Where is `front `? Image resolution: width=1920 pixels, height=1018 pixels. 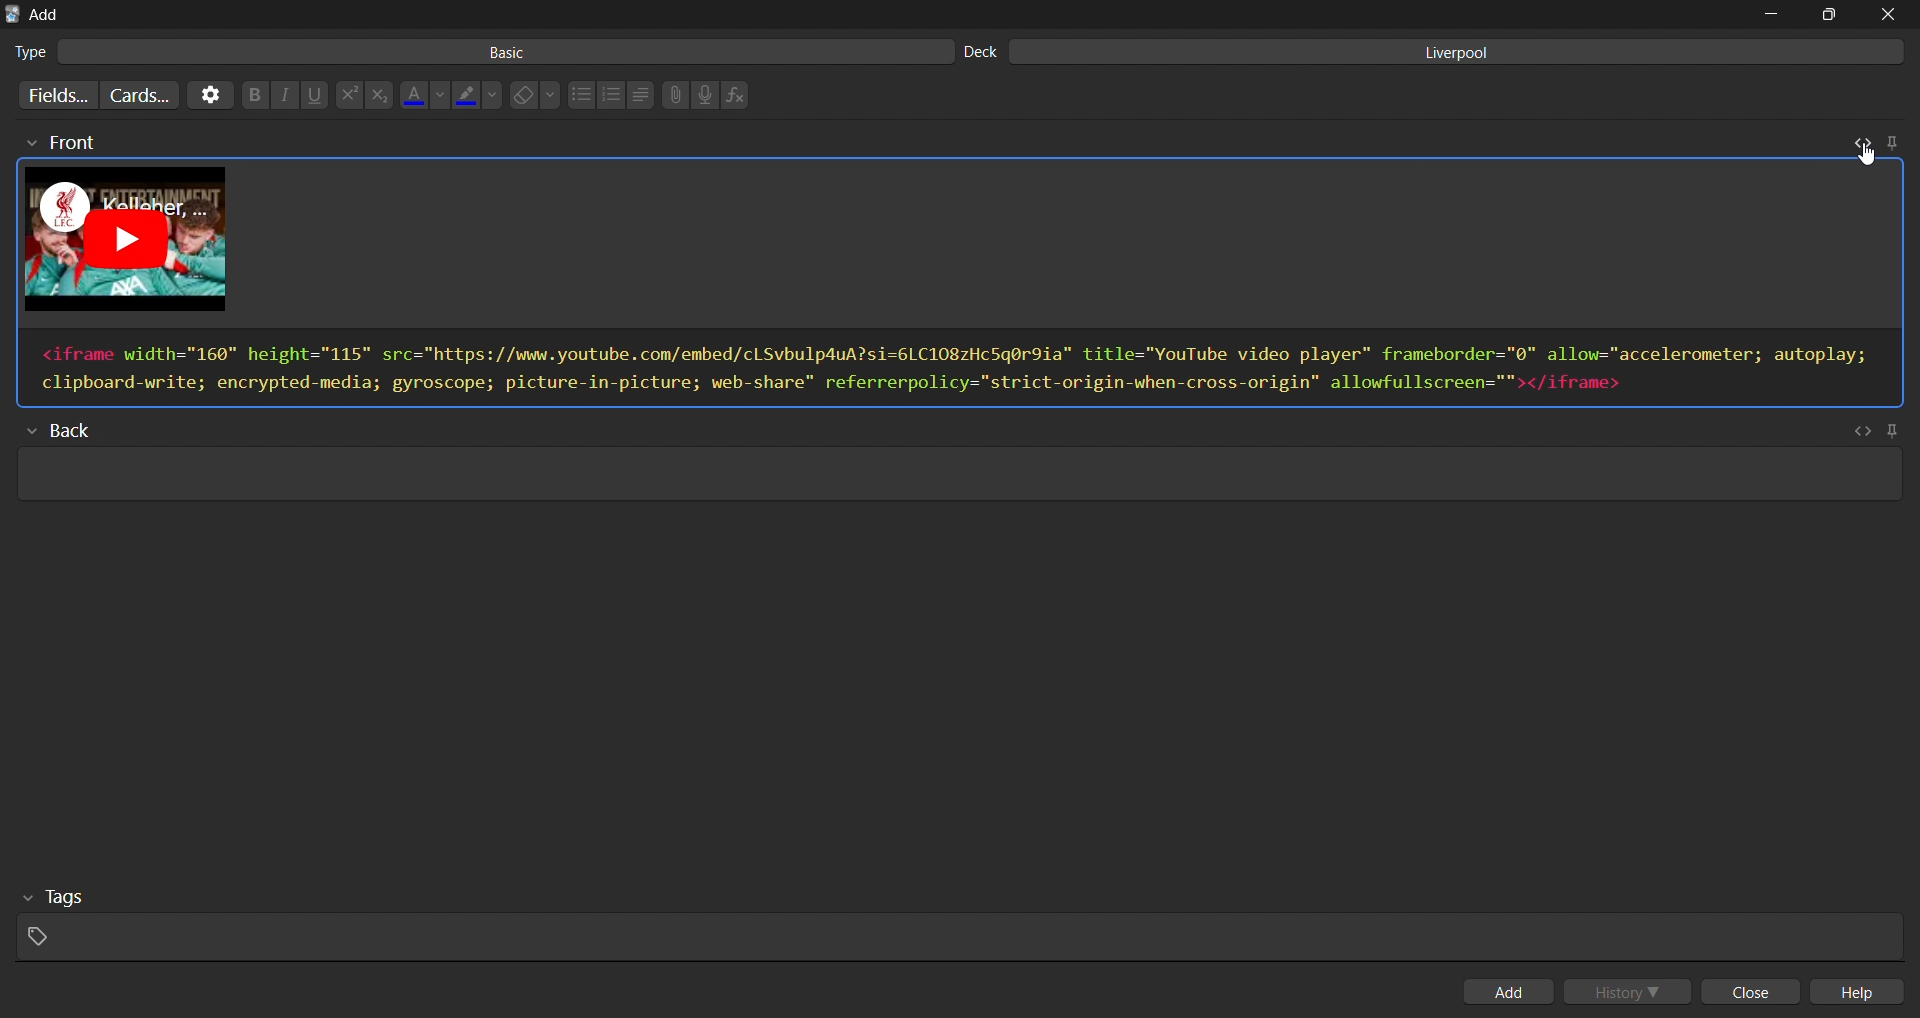
front  is located at coordinates (59, 143).